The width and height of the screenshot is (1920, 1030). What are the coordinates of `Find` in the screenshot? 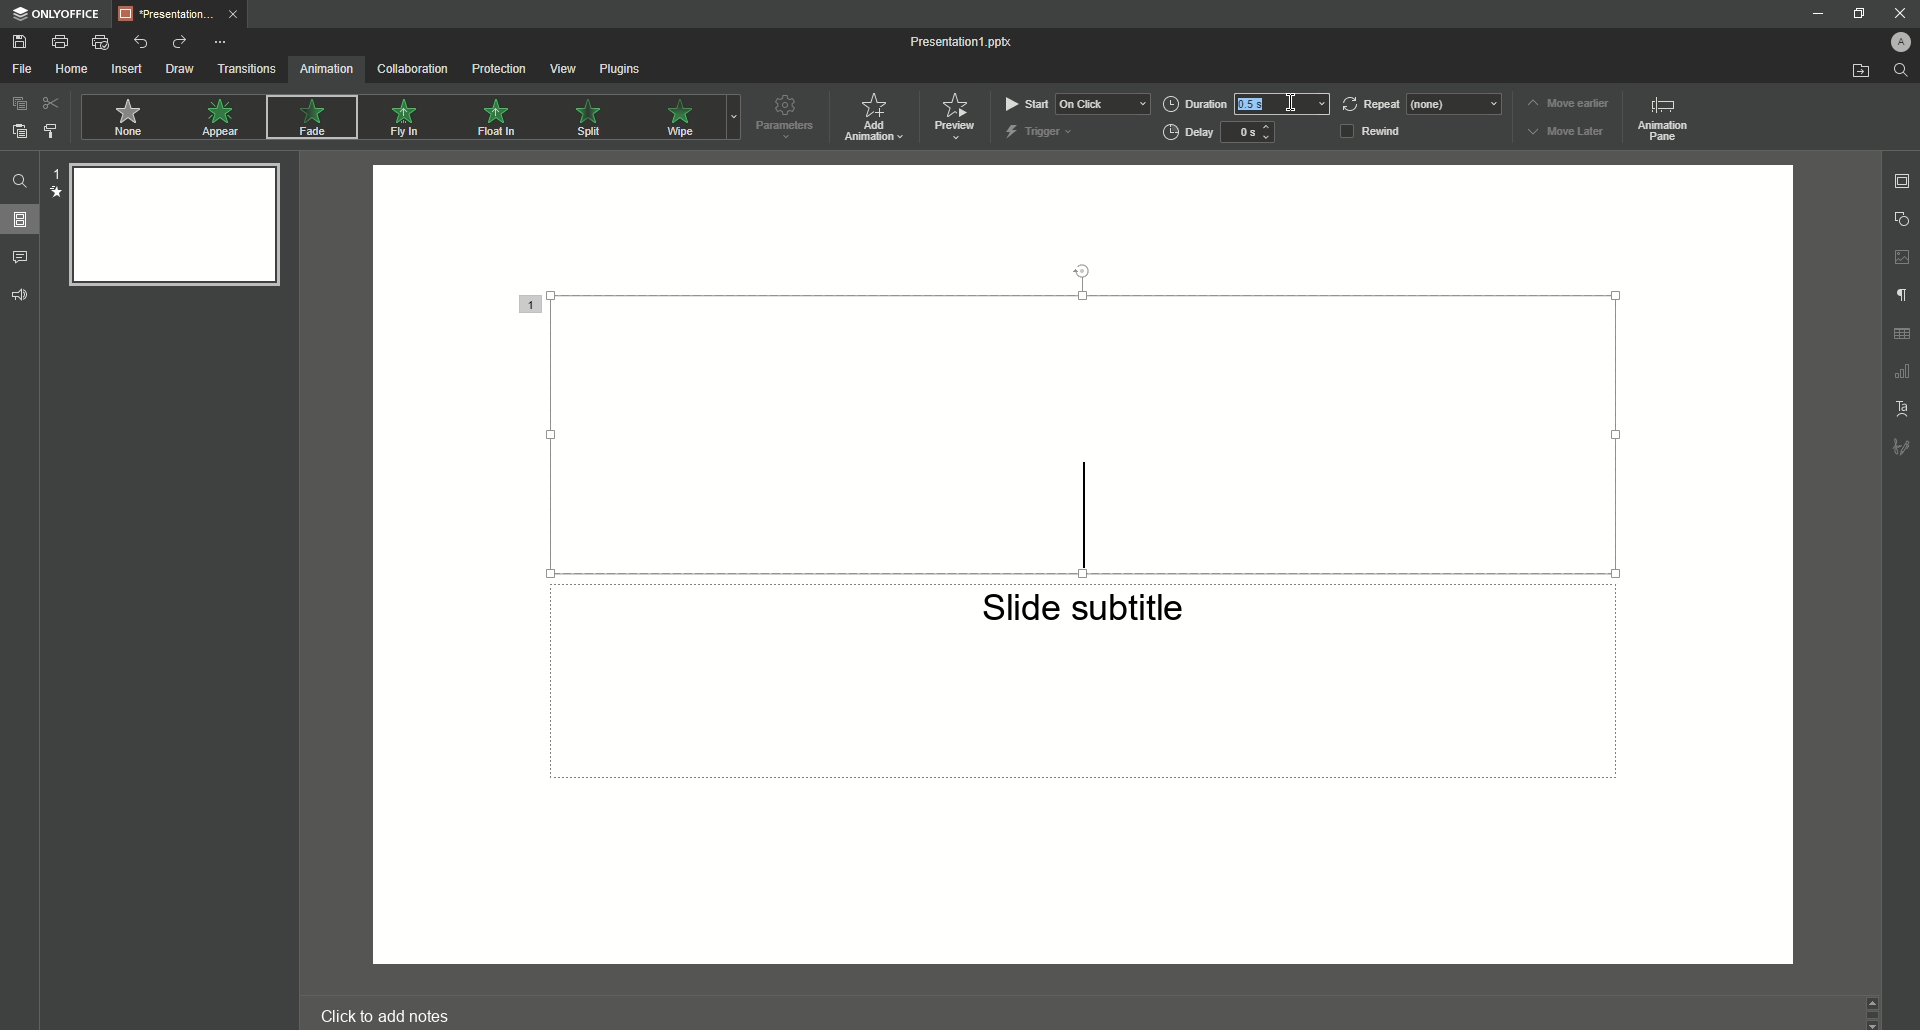 It's located at (23, 184).